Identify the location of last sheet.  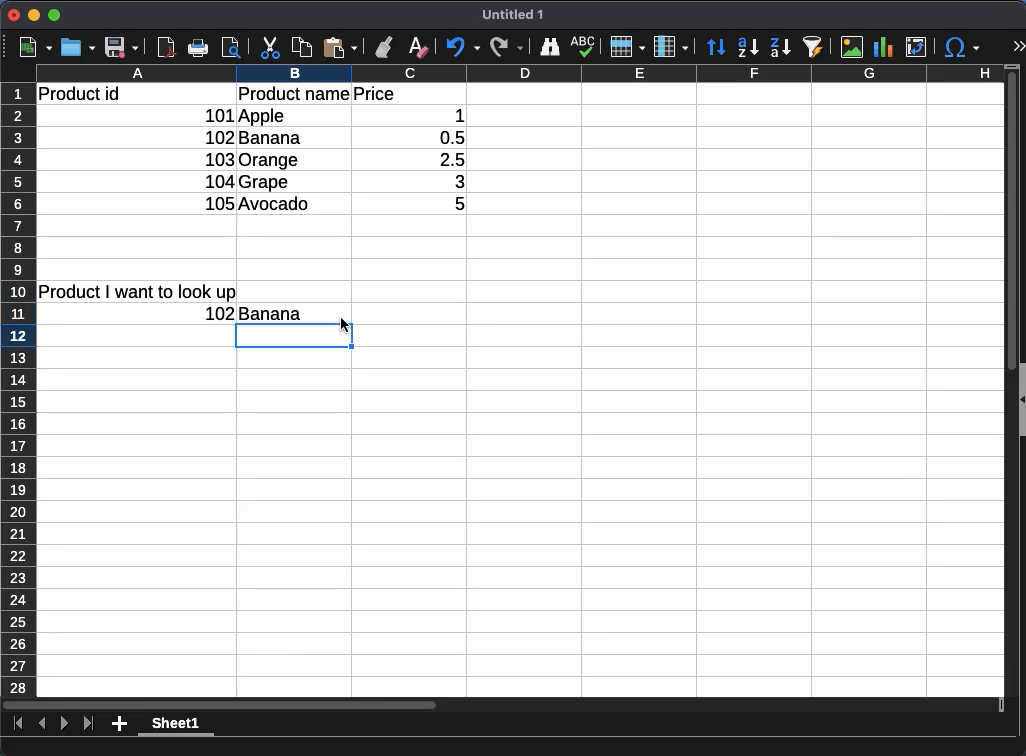
(90, 724).